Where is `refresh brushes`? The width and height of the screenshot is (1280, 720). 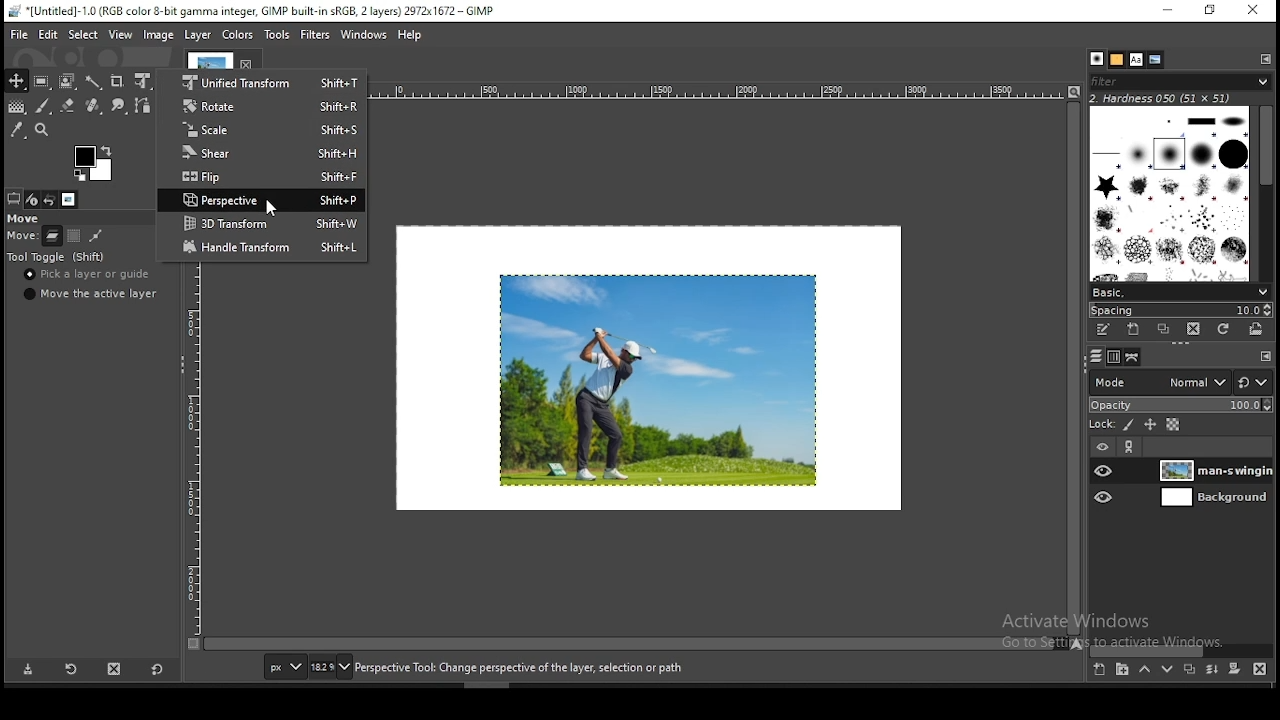 refresh brushes is located at coordinates (1224, 328).